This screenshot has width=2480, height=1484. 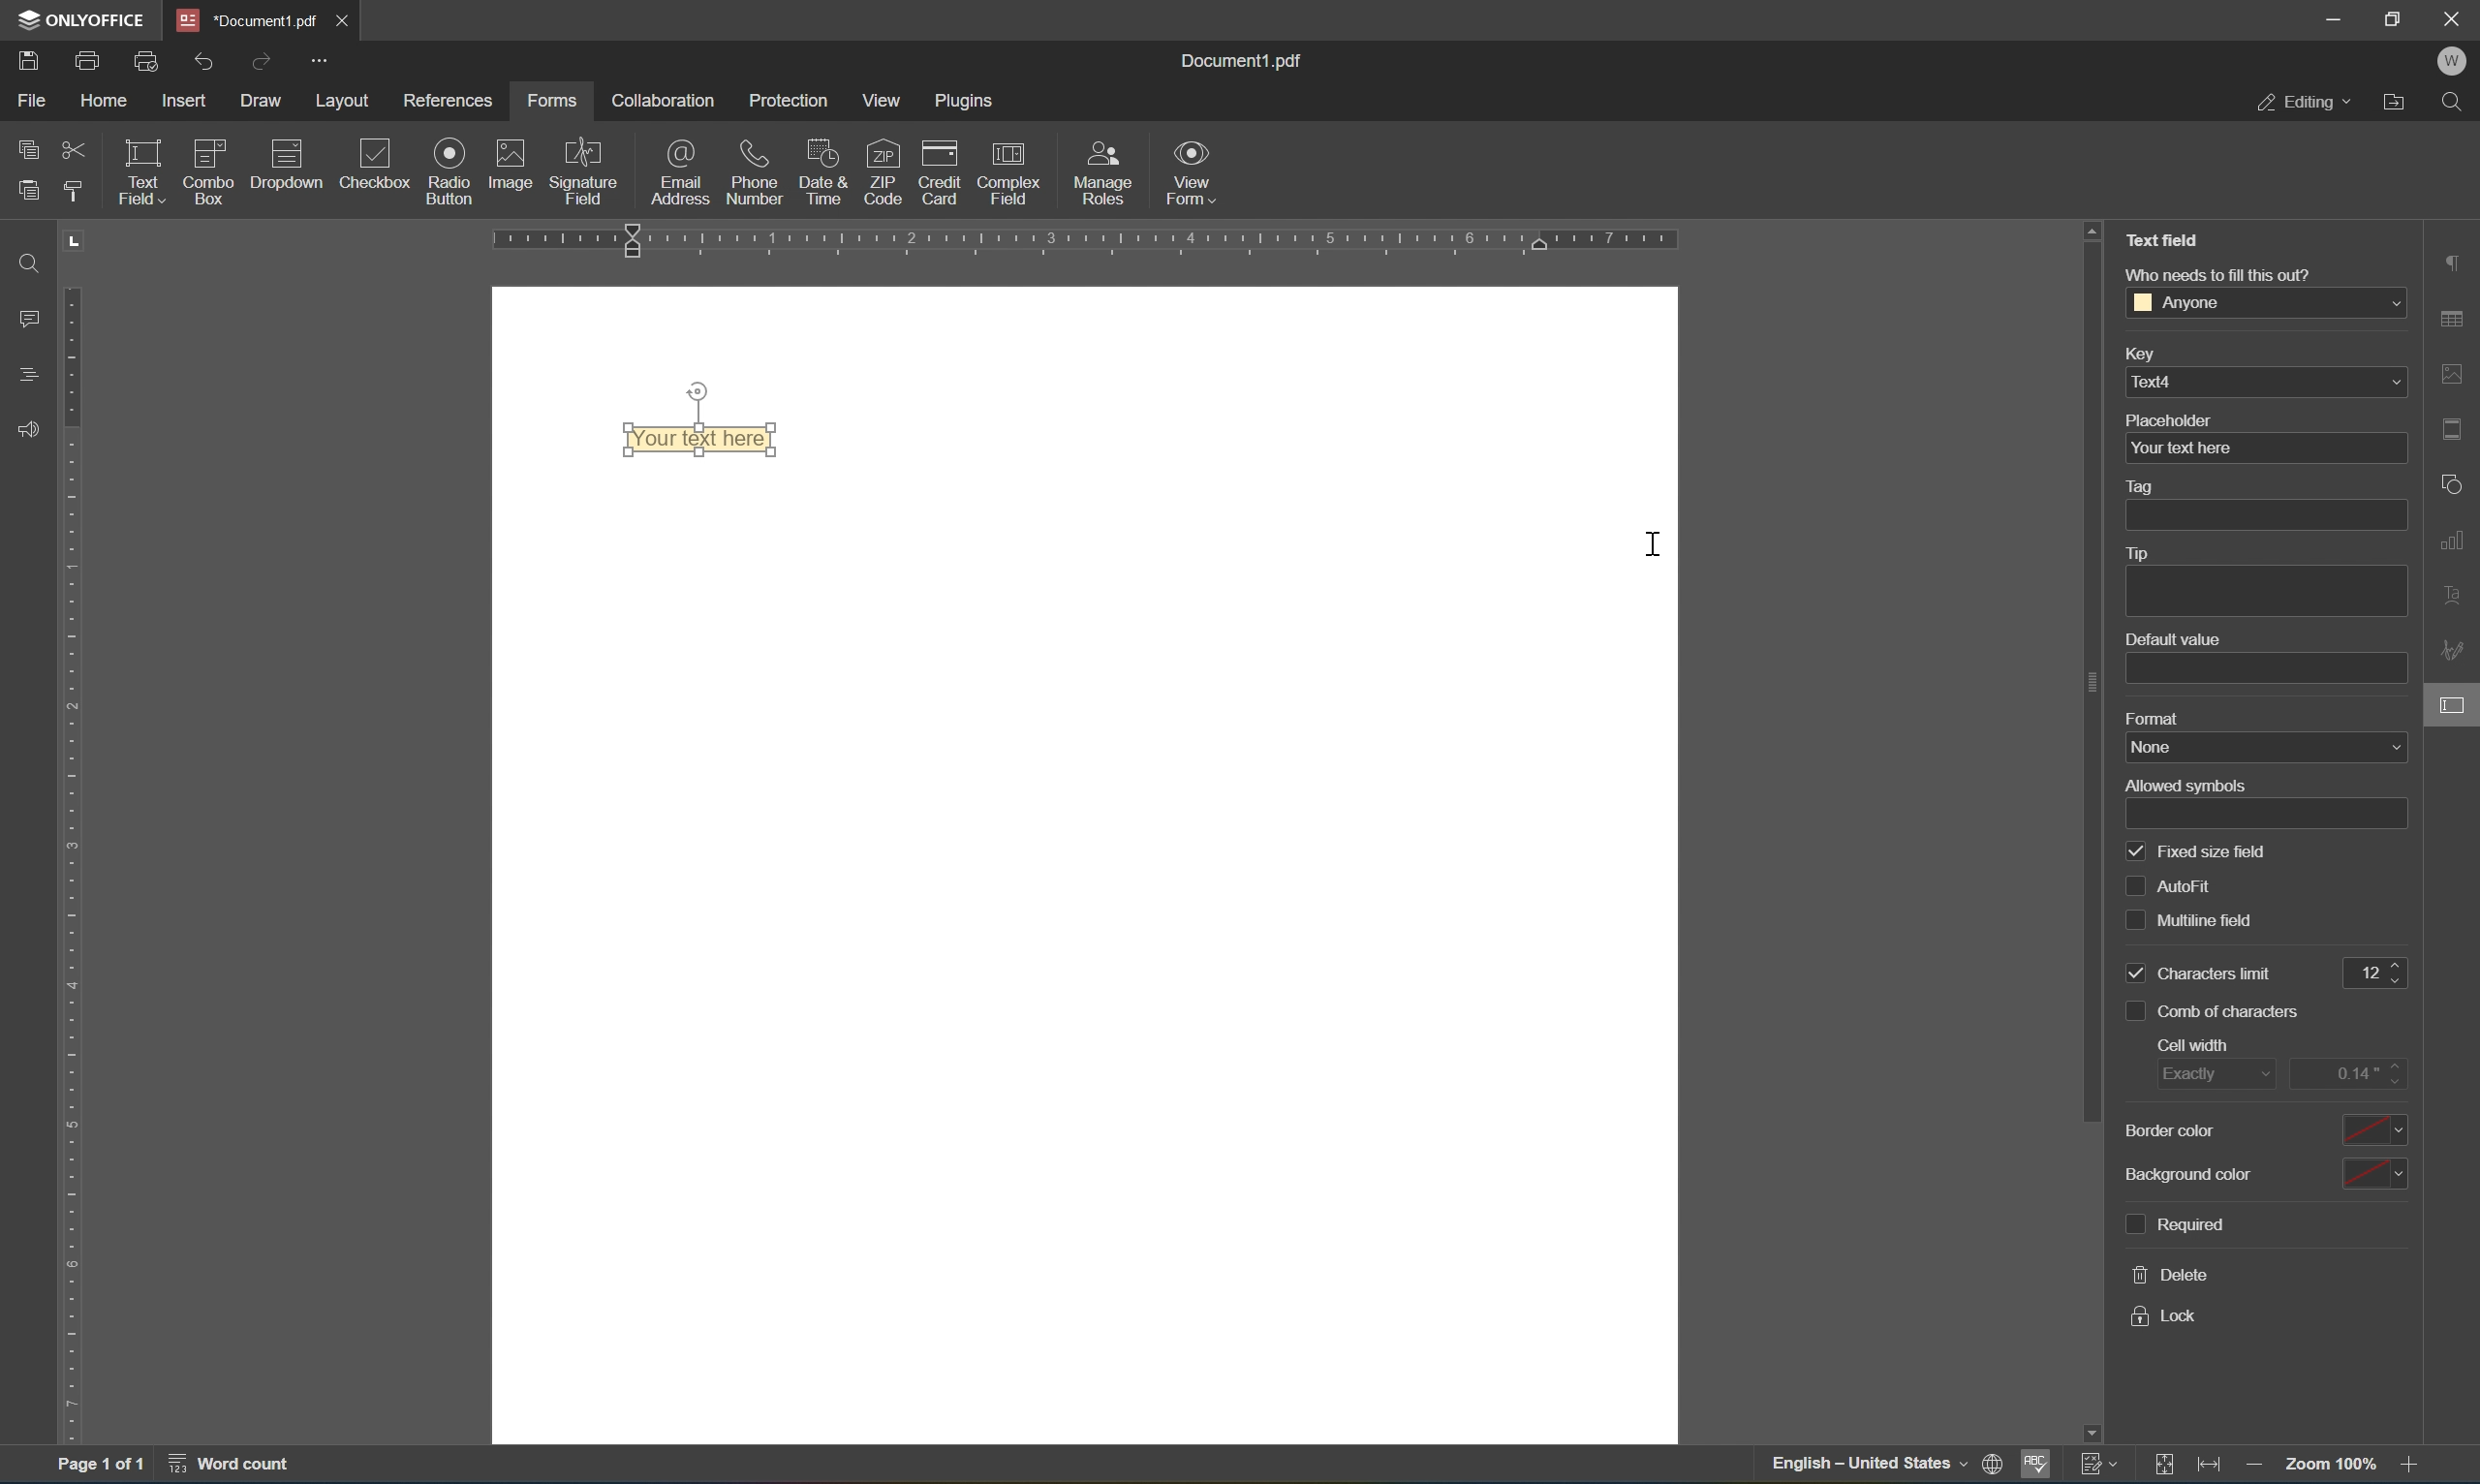 What do you see at coordinates (961, 100) in the screenshot?
I see `plugins` at bounding box center [961, 100].